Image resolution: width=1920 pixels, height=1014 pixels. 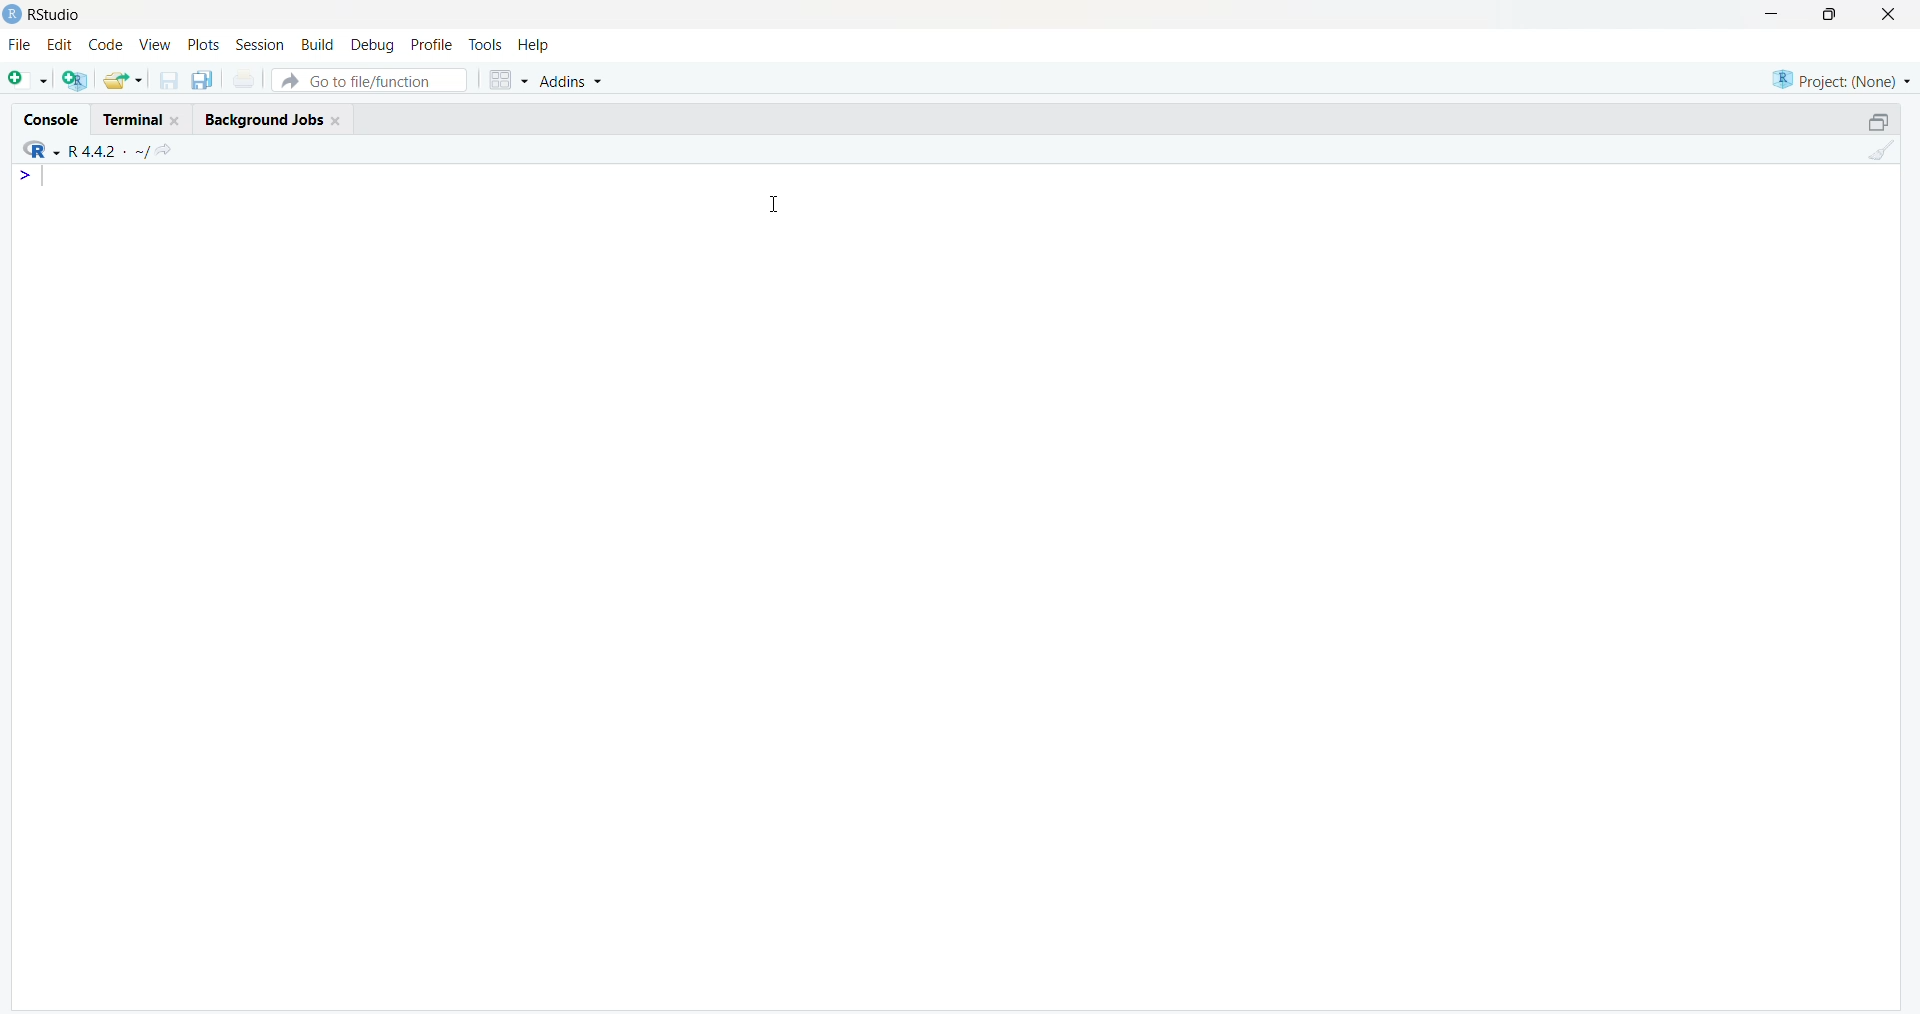 What do you see at coordinates (488, 46) in the screenshot?
I see `tools` at bounding box center [488, 46].